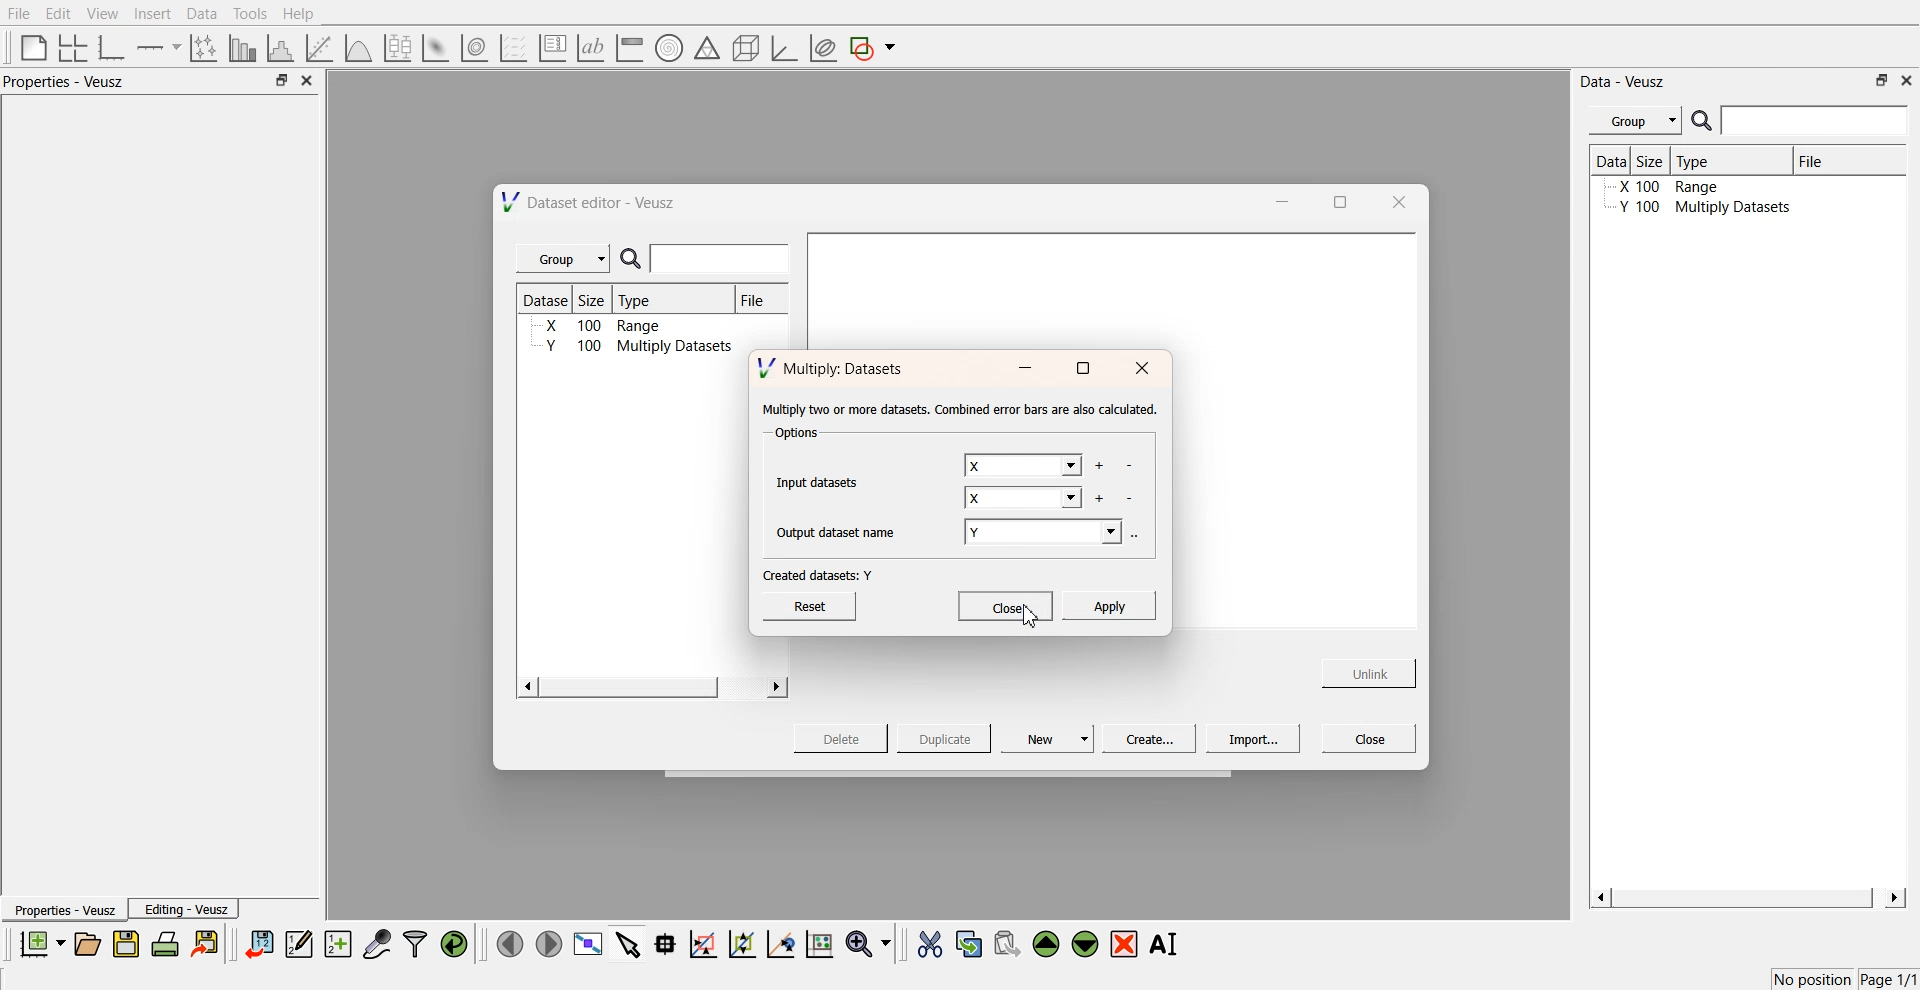 This screenshot has height=990, width=1920. What do you see at coordinates (742, 48) in the screenshot?
I see `3d shapes` at bounding box center [742, 48].